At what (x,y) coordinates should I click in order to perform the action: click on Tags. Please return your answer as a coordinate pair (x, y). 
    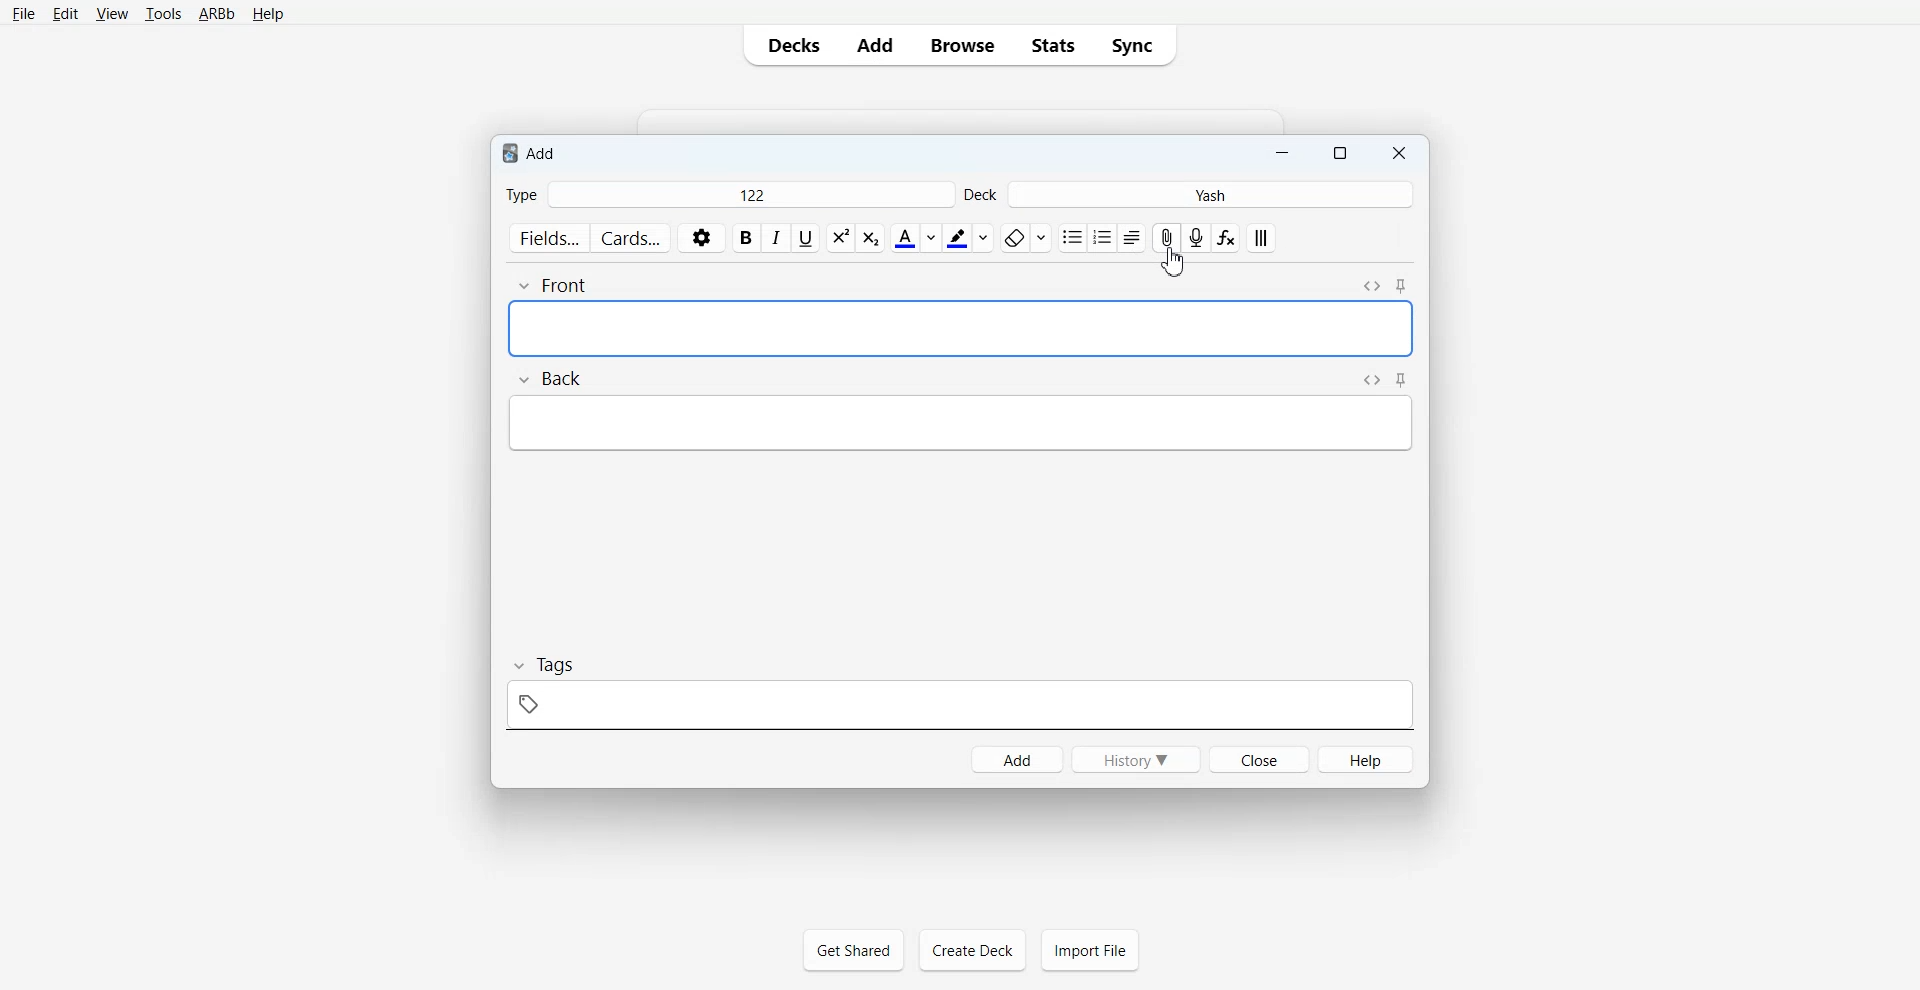
    Looking at the image, I should click on (962, 693).